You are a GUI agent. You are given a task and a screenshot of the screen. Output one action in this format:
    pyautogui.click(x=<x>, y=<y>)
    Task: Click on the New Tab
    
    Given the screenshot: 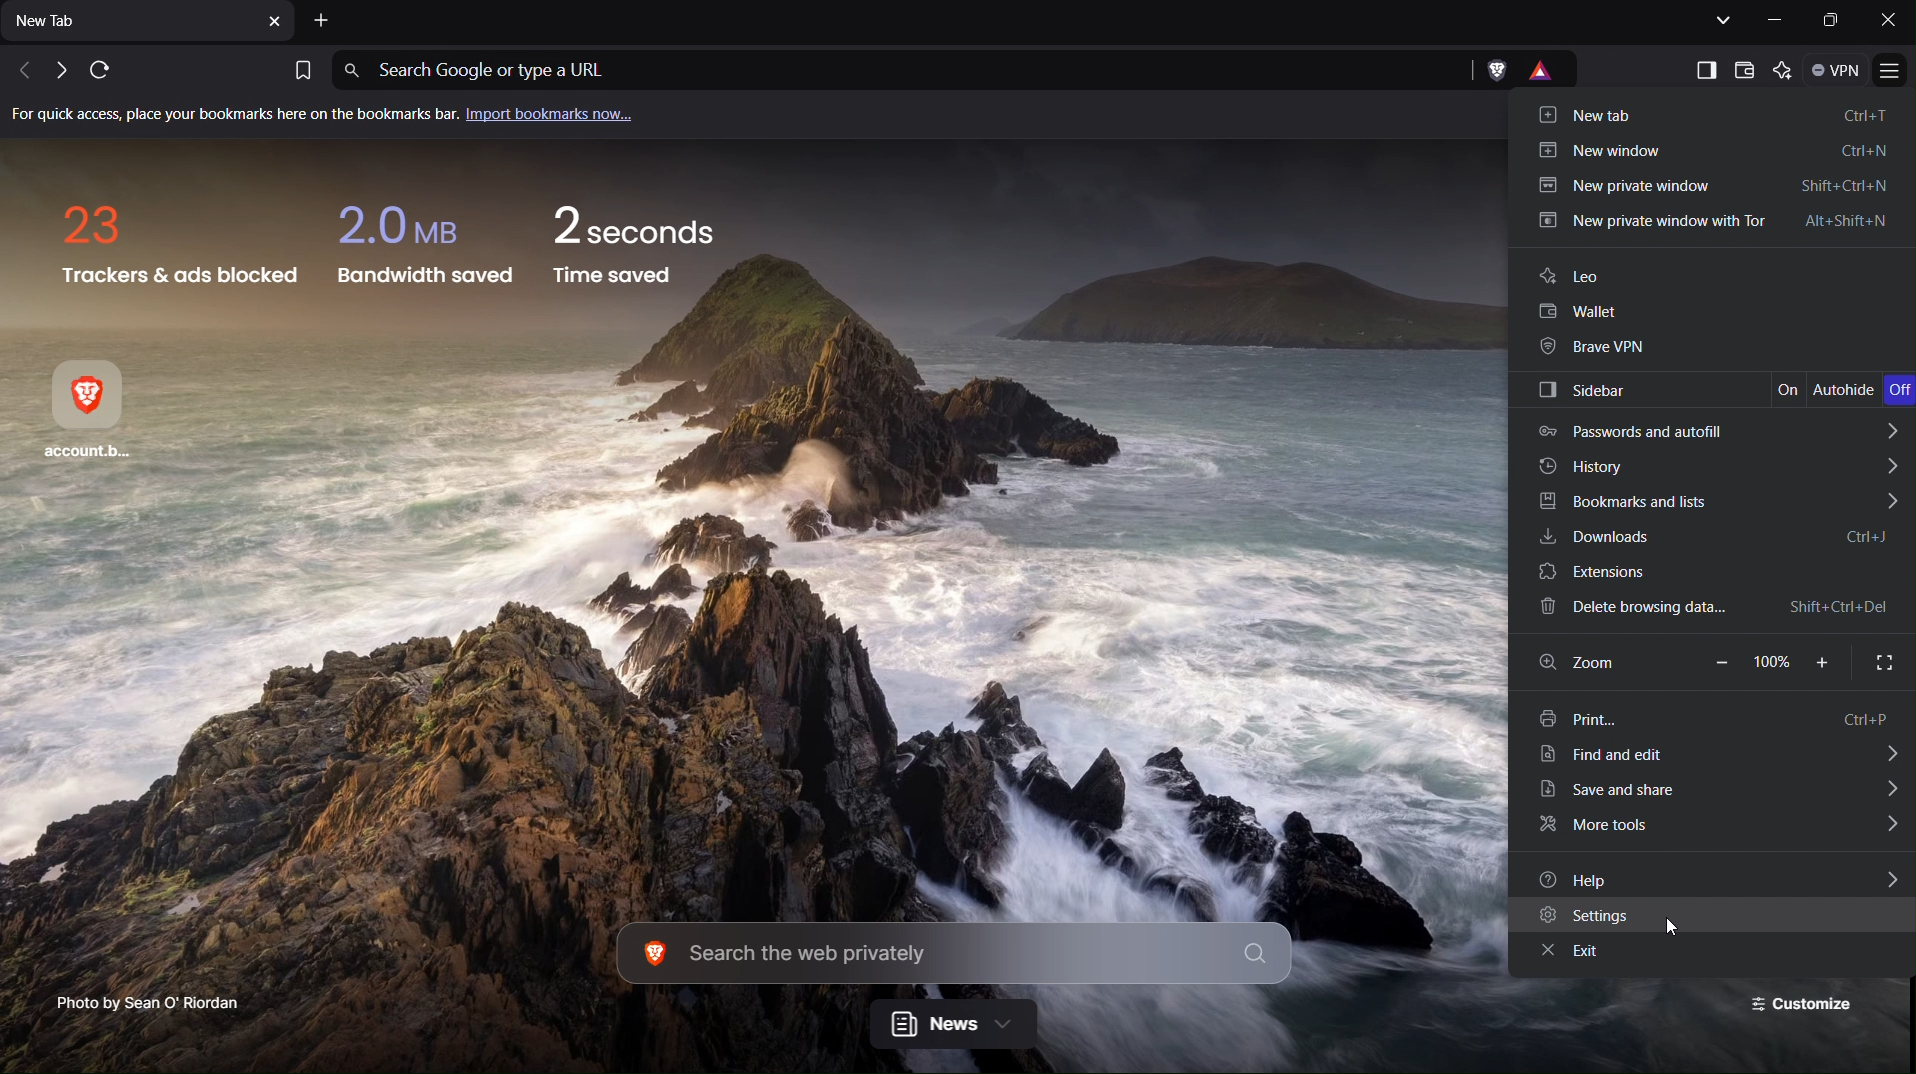 What is the action you would take?
    pyautogui.click(x=149, y=25)
    